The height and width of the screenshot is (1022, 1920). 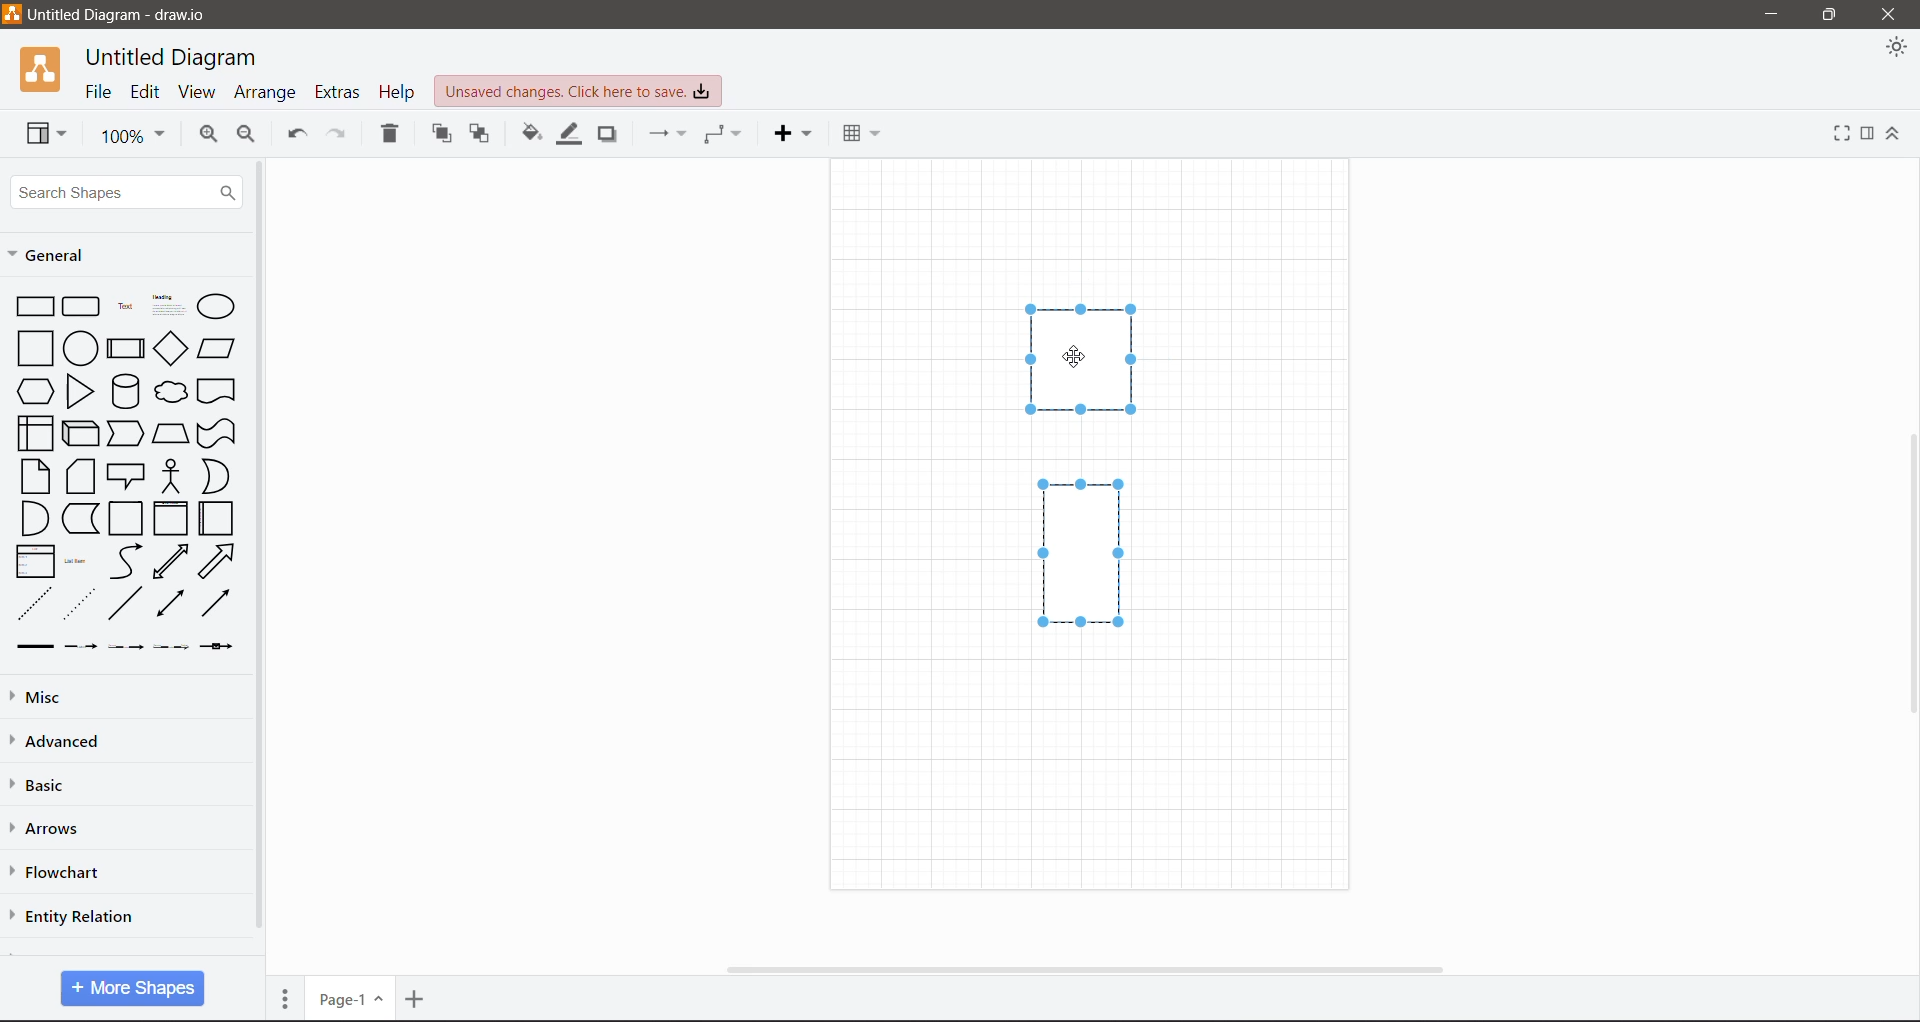 What do you see at coordinates (132, 988) in the screenshot?
I see `More Shapes` at bounding box center [132, 988].